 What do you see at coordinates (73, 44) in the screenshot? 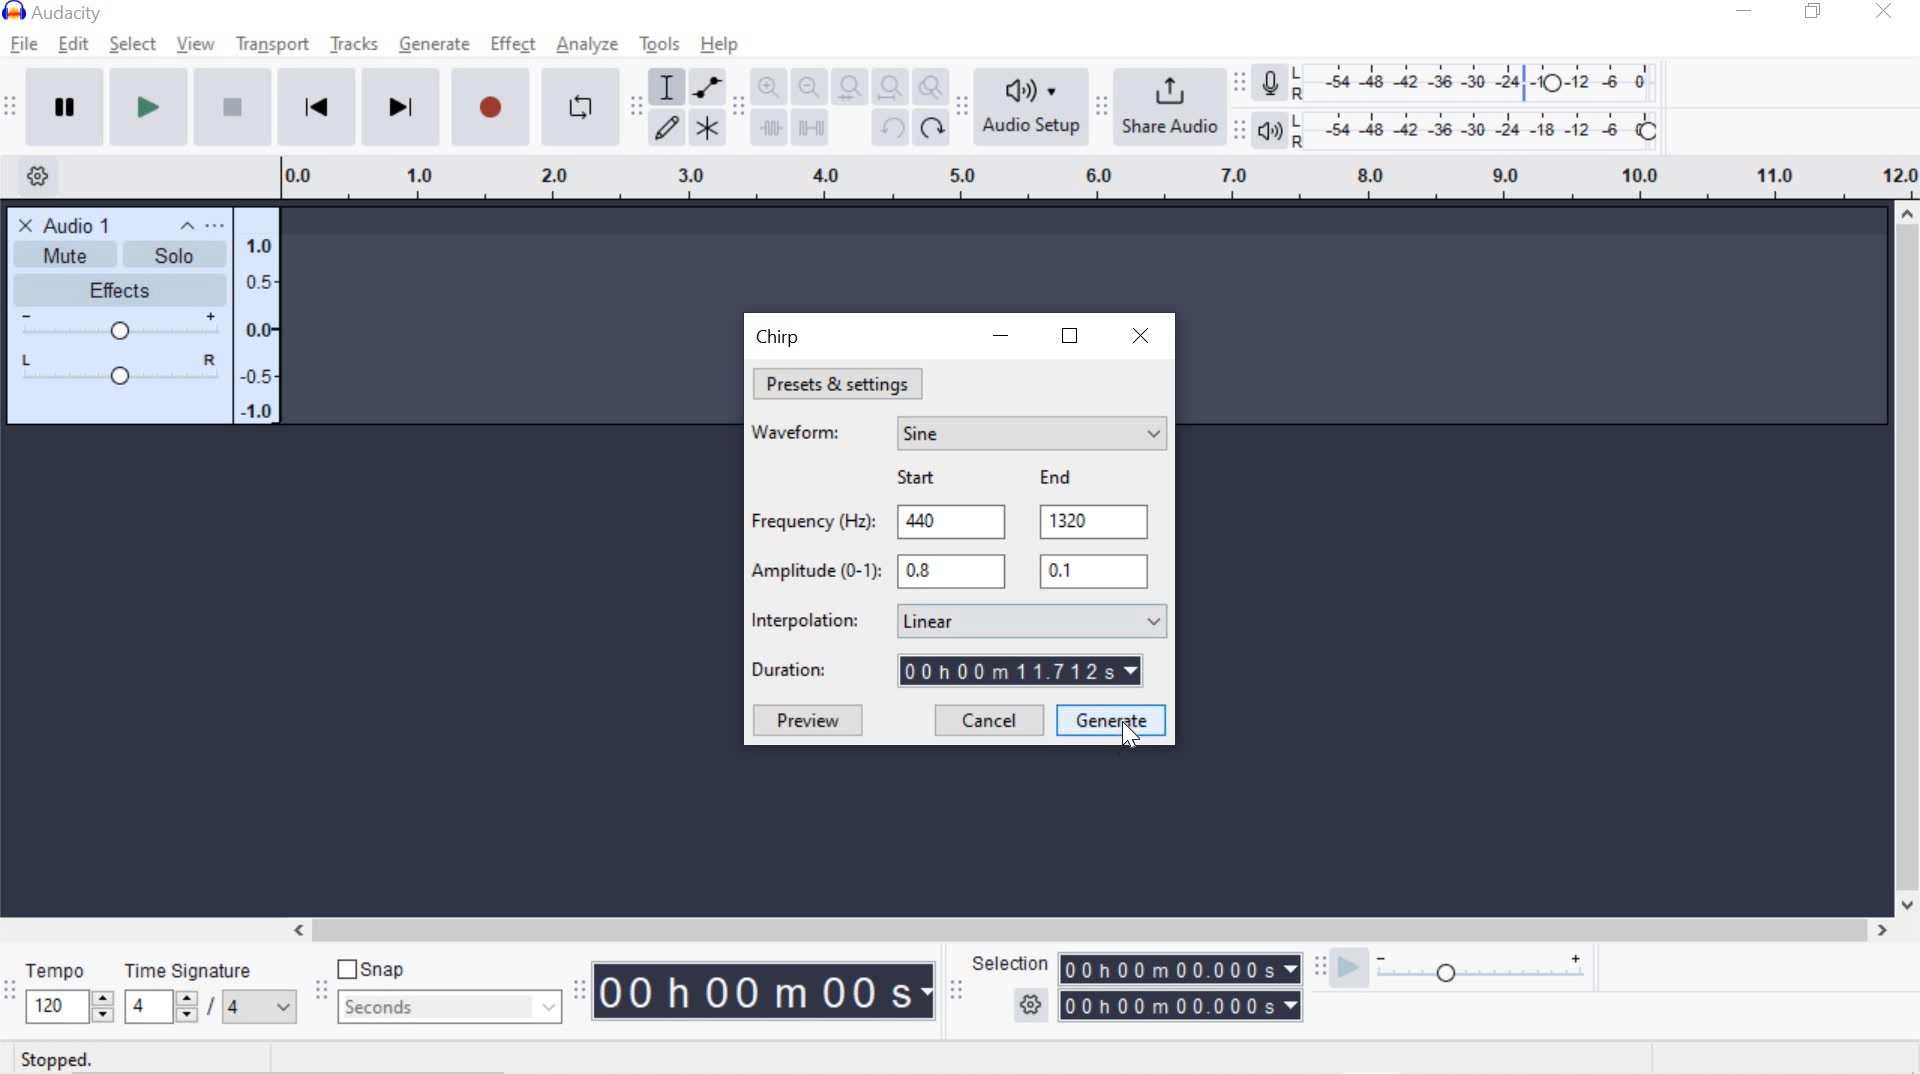
I see `edit` at bounding box center [73, 44].